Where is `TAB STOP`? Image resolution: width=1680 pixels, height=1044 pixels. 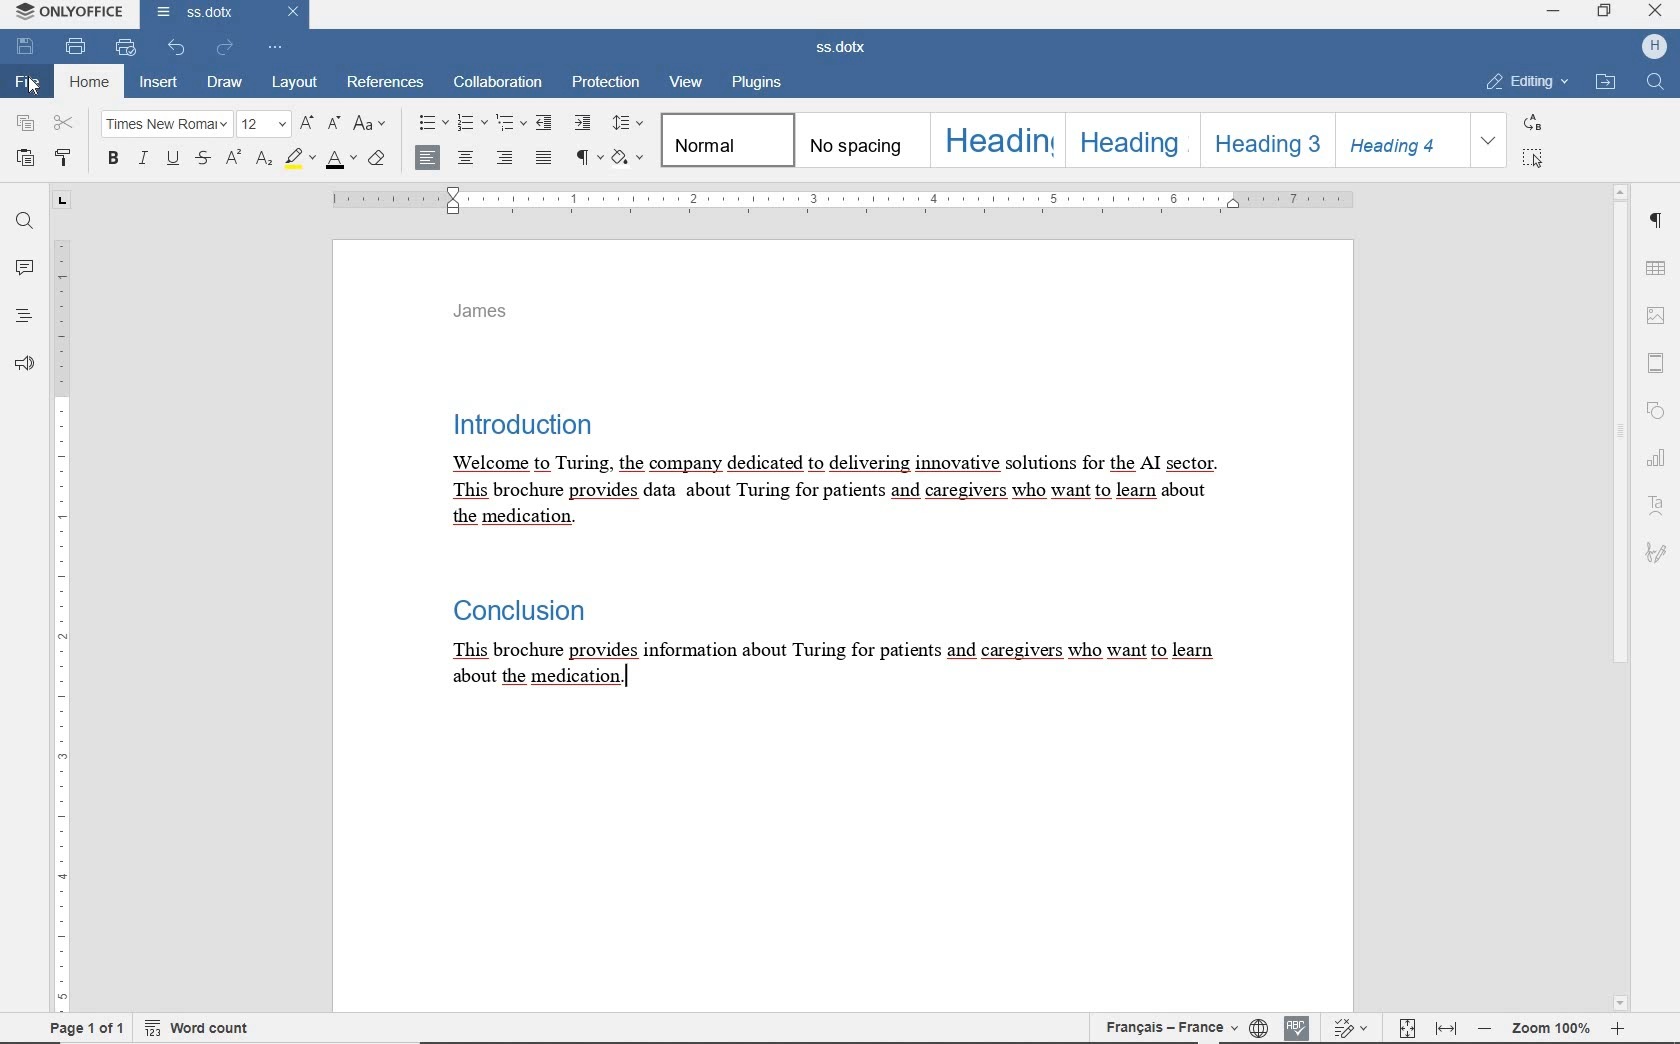
TAB STOP is located at coordinates (60, 201).